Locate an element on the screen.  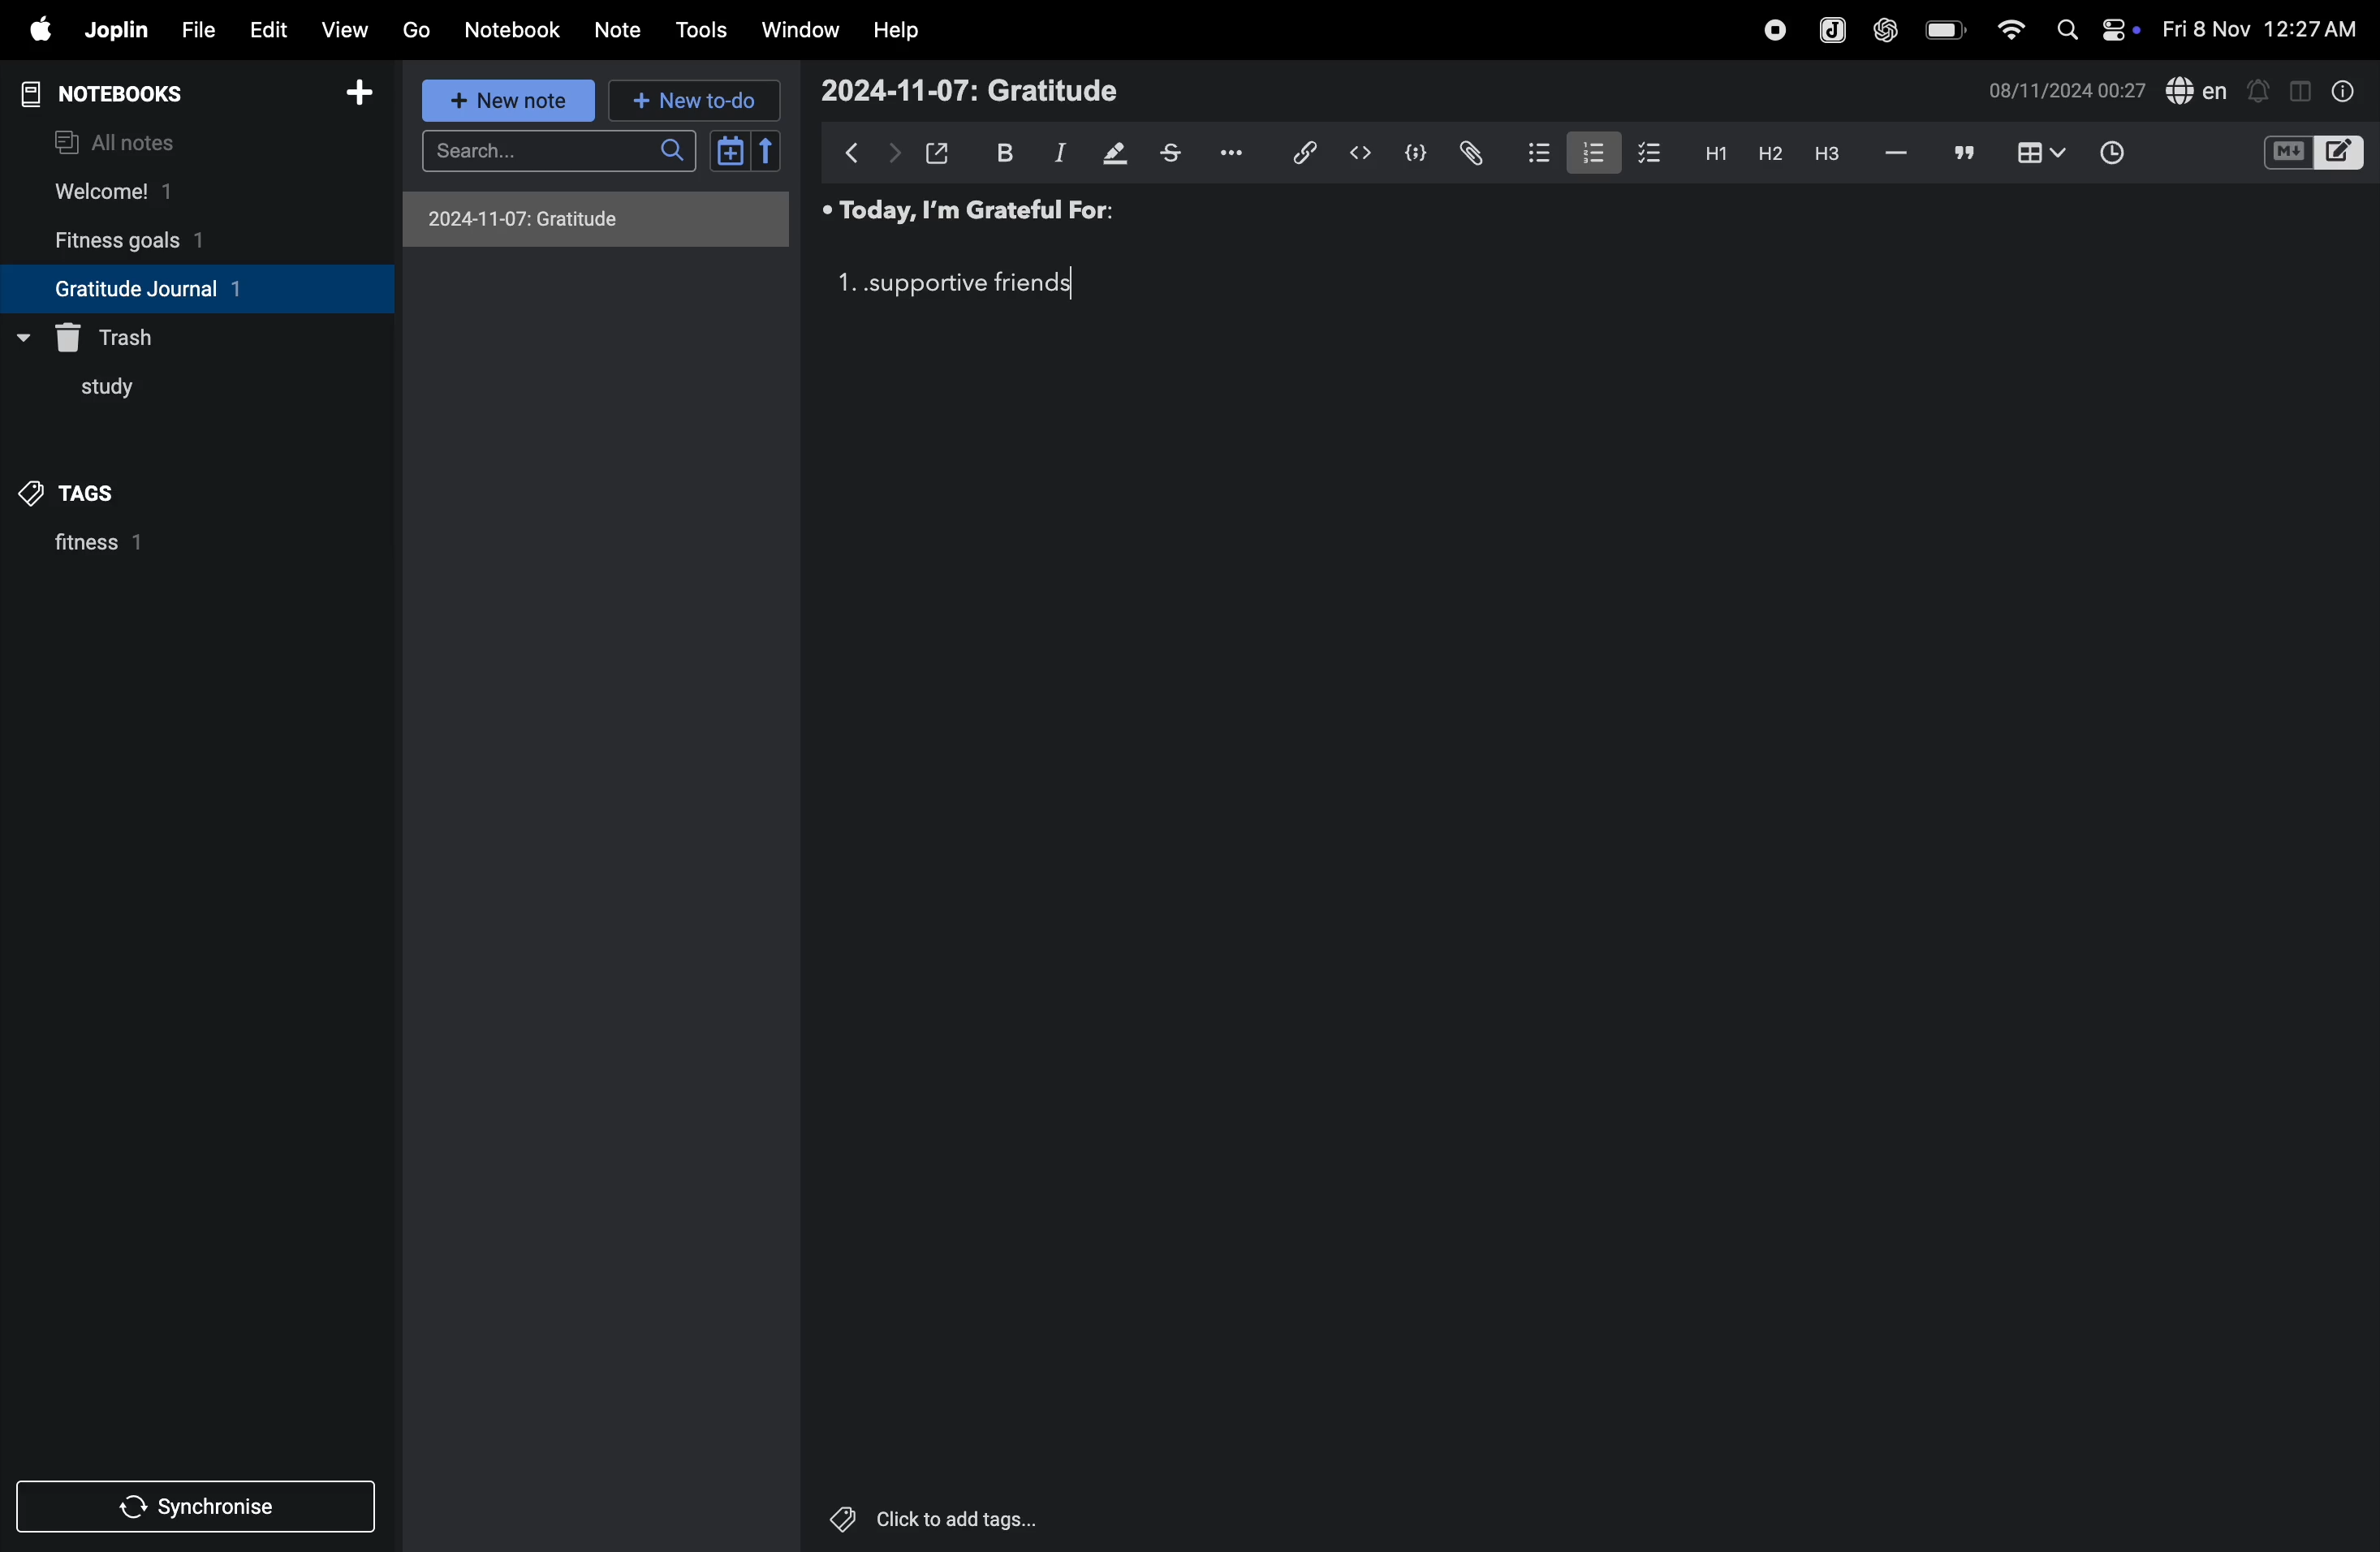
numbered list is located at coordinates (1585, 153).